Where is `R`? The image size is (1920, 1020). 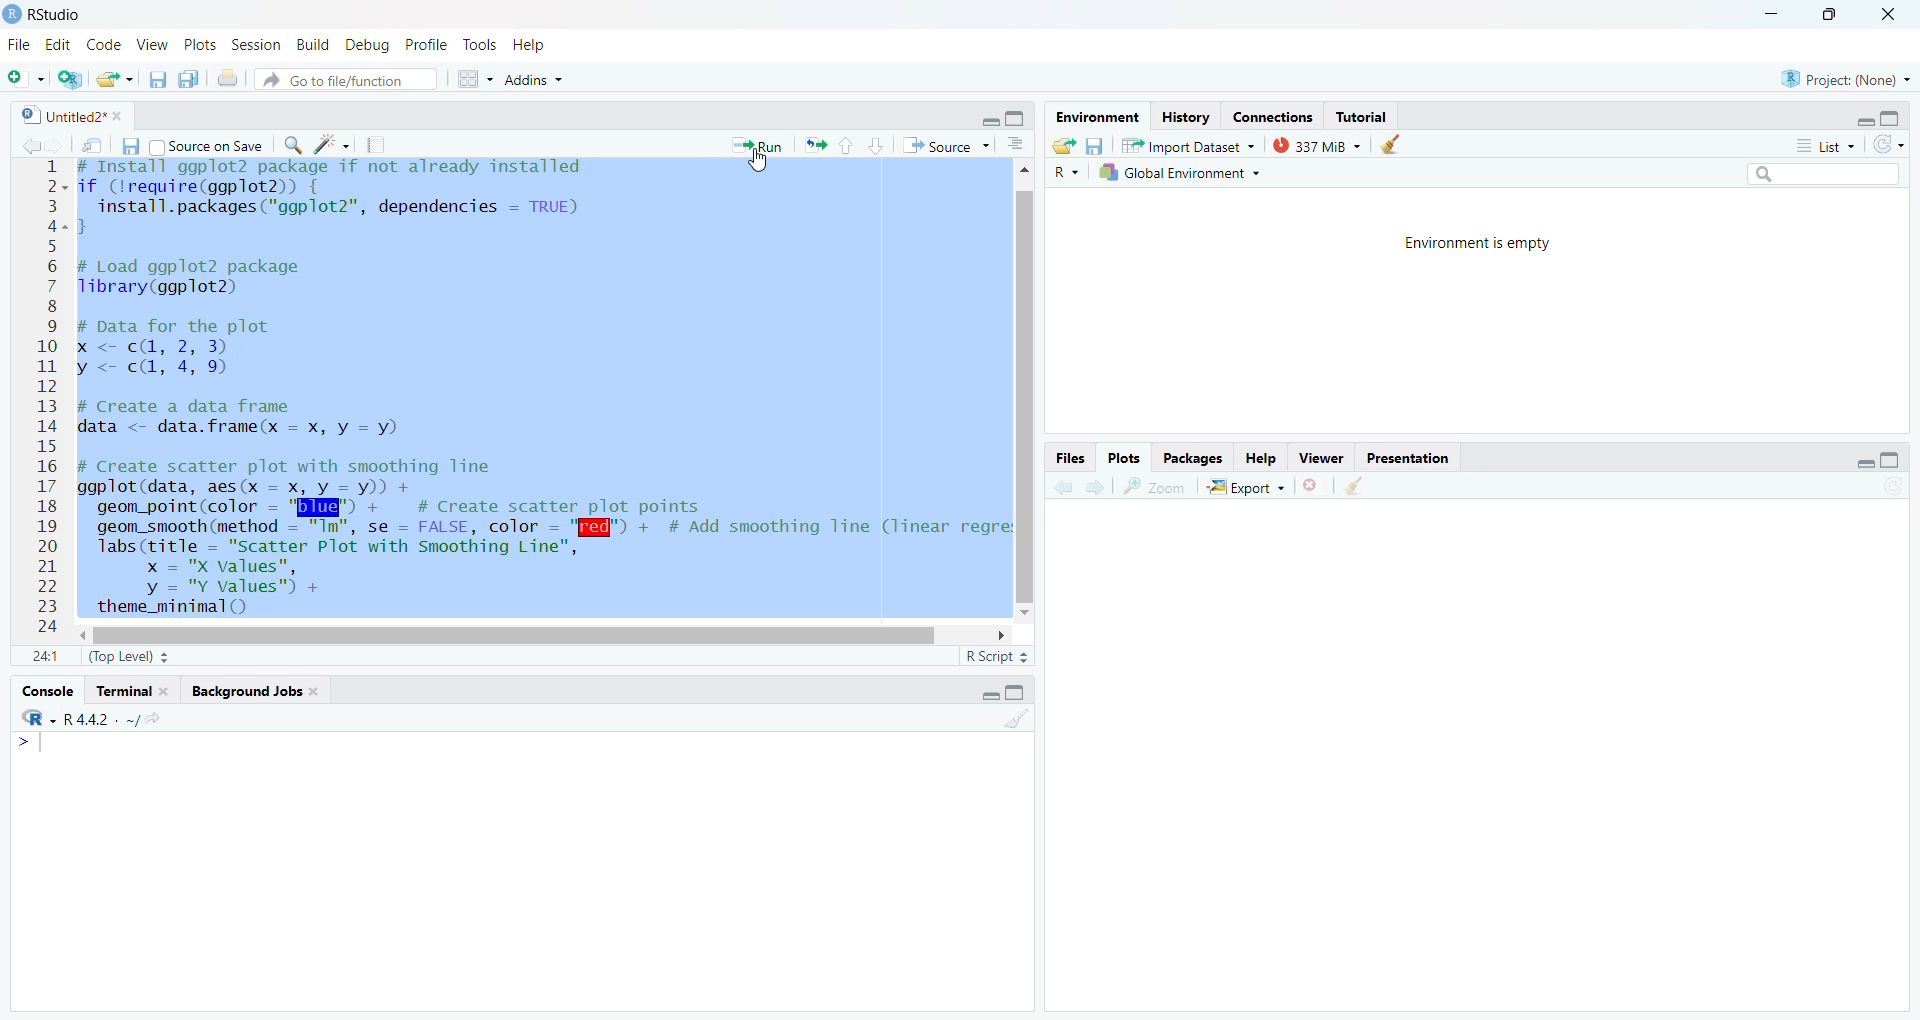 R is located at coordinates (1063, 172).